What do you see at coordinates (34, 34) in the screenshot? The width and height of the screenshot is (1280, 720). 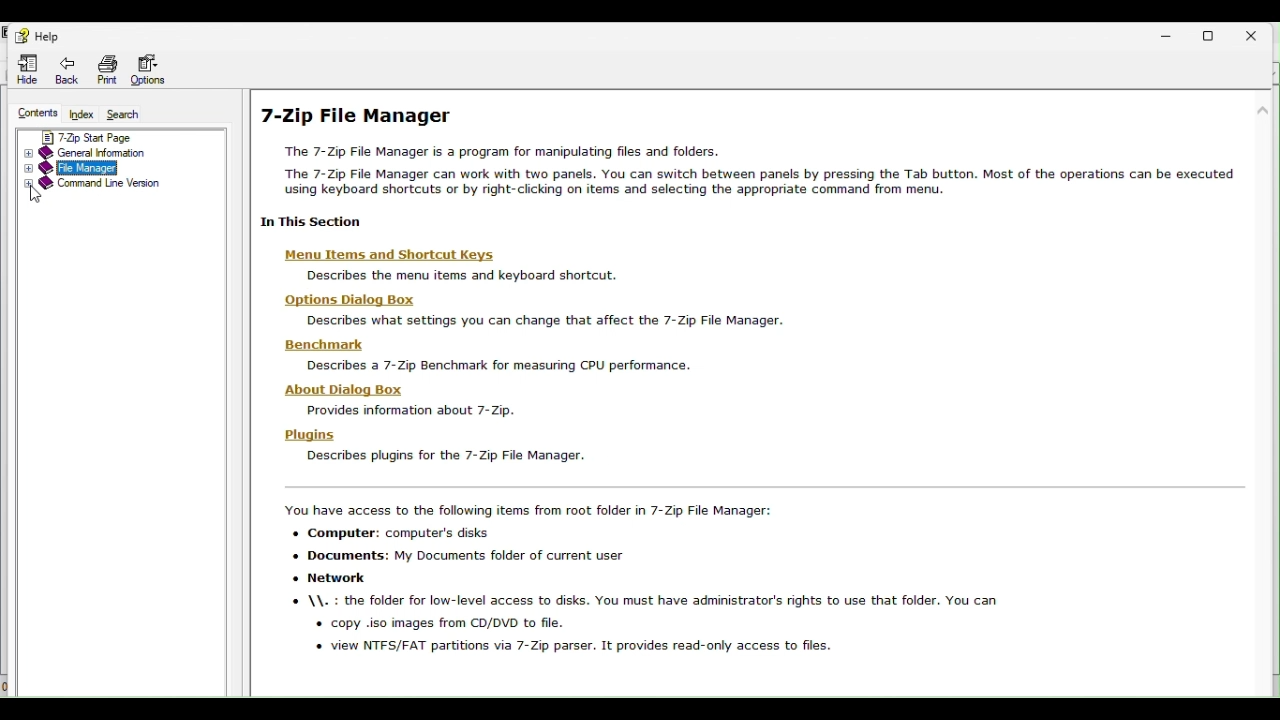 I see `Help ` at bounding box center [34, 34].